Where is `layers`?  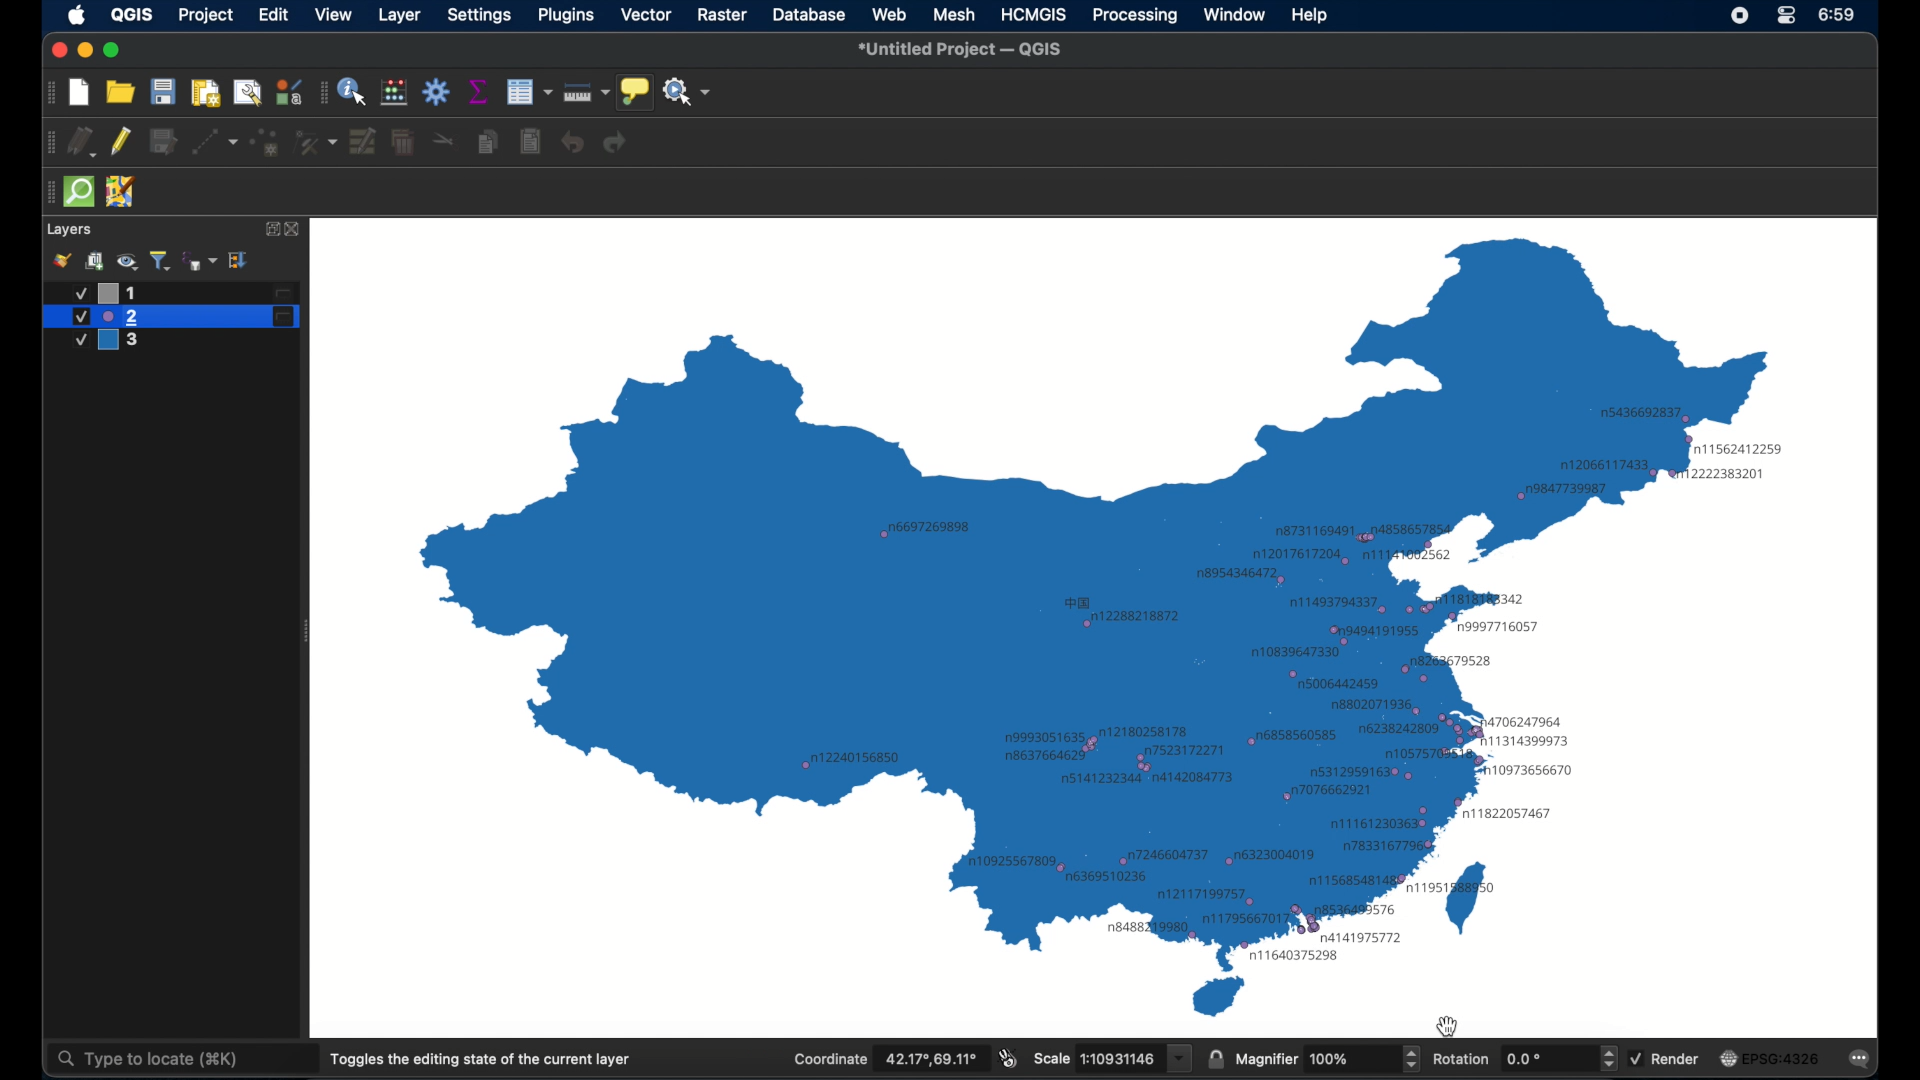
layers is located at coordinates (71, 230).